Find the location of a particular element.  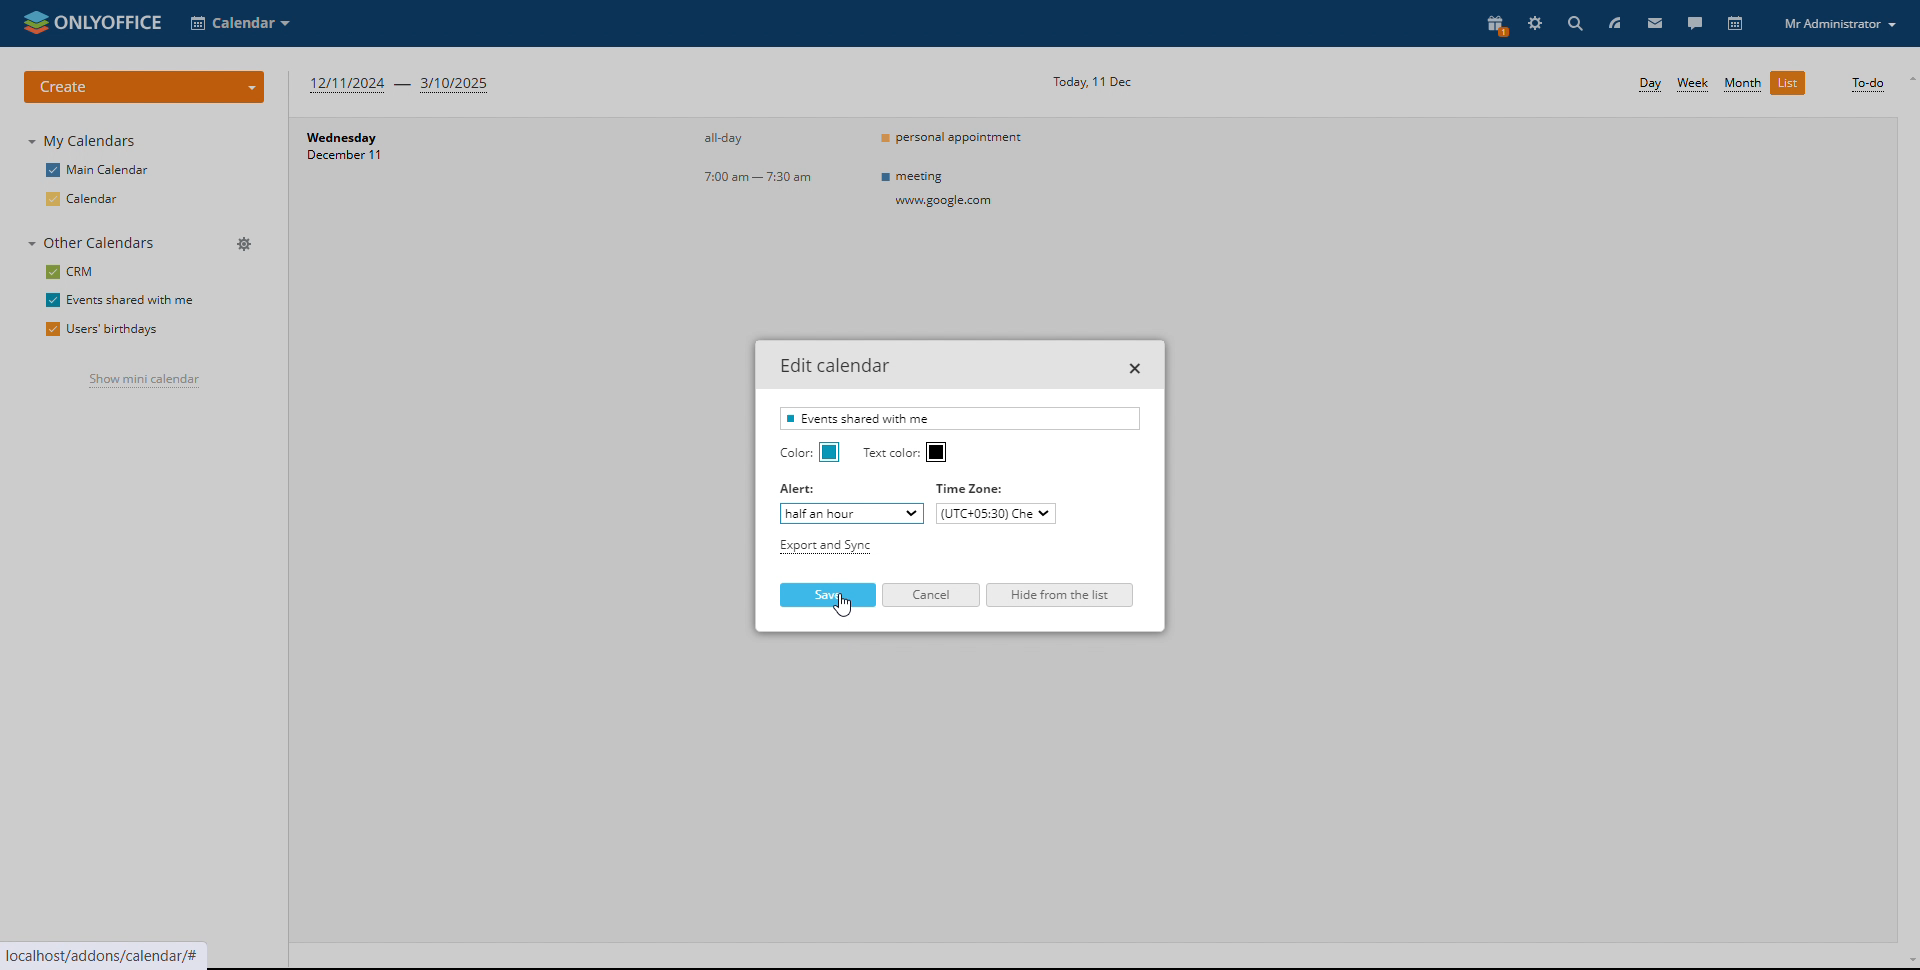

list view is located at coordinates (1788, 82).